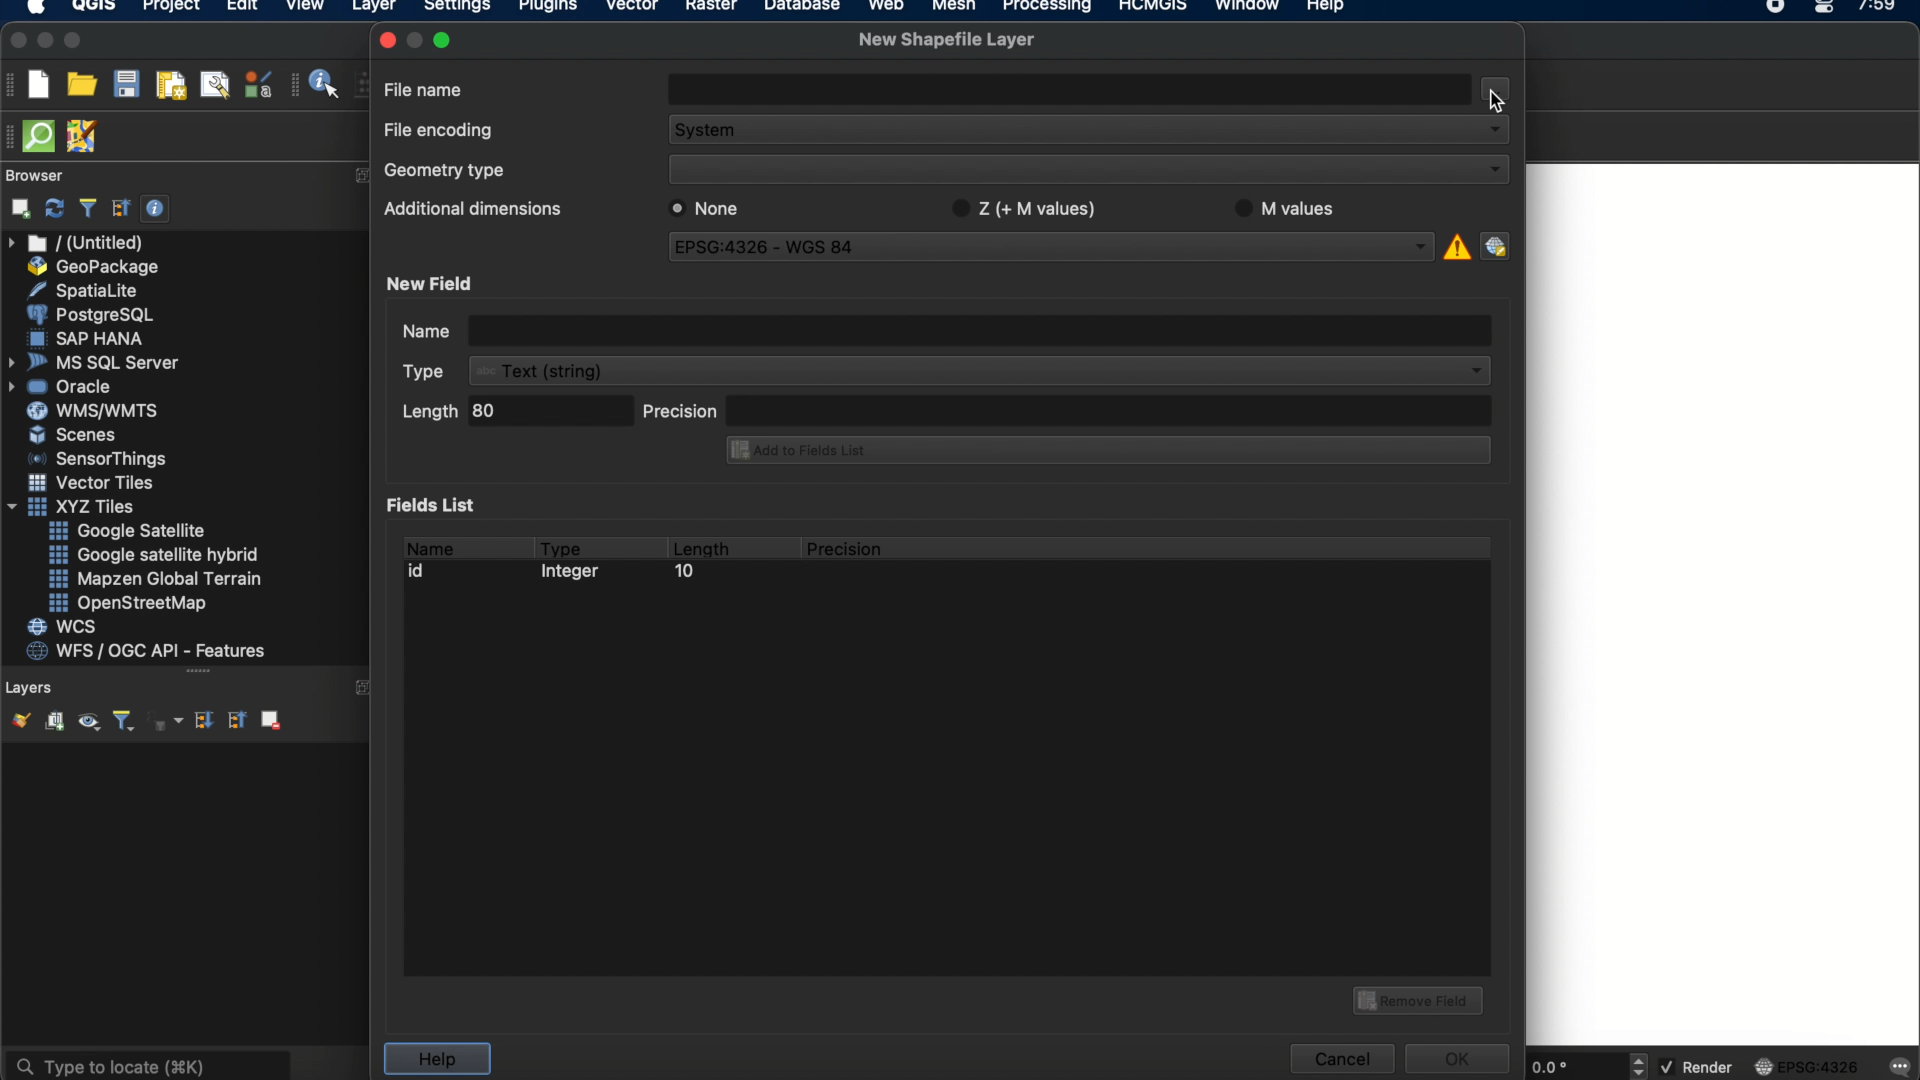 The image size is (1920, 1080). I want to click on postgresql, so click(90, 315).